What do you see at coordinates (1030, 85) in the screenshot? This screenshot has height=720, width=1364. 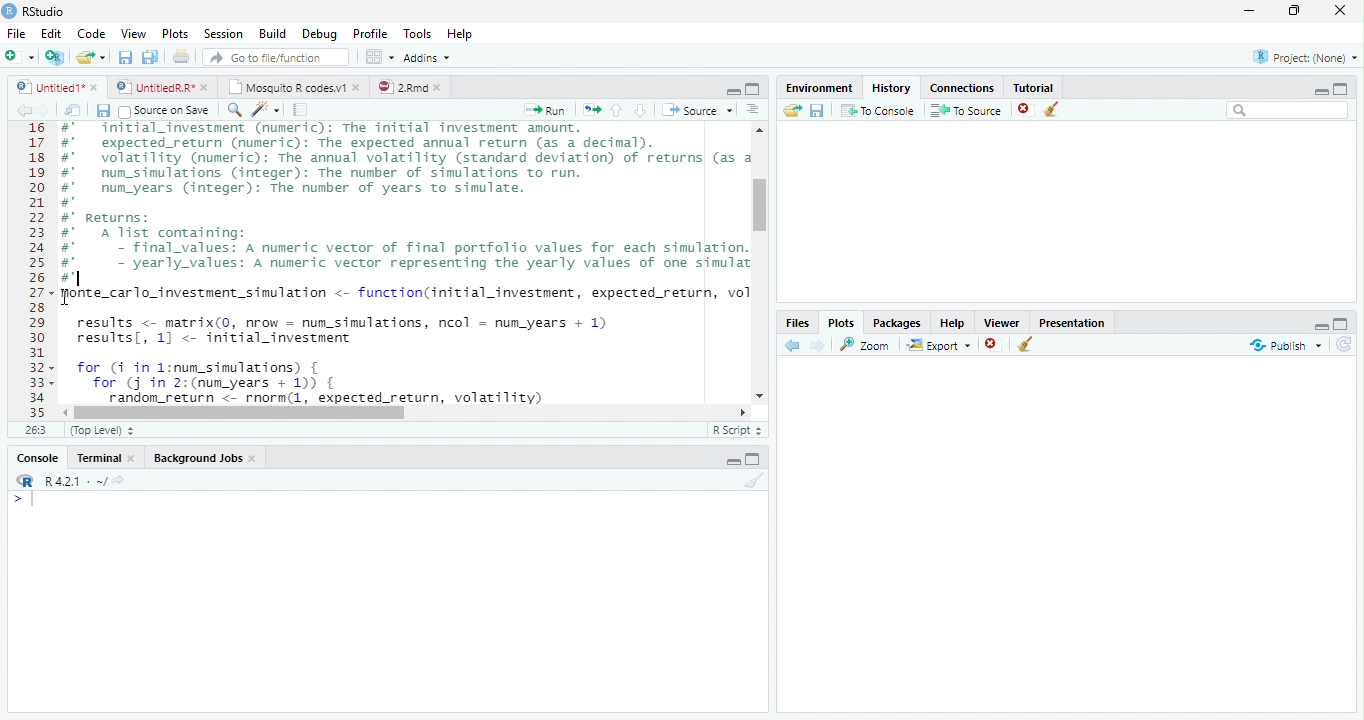 I see `Tutorial` at bounding box center [1030, 85].